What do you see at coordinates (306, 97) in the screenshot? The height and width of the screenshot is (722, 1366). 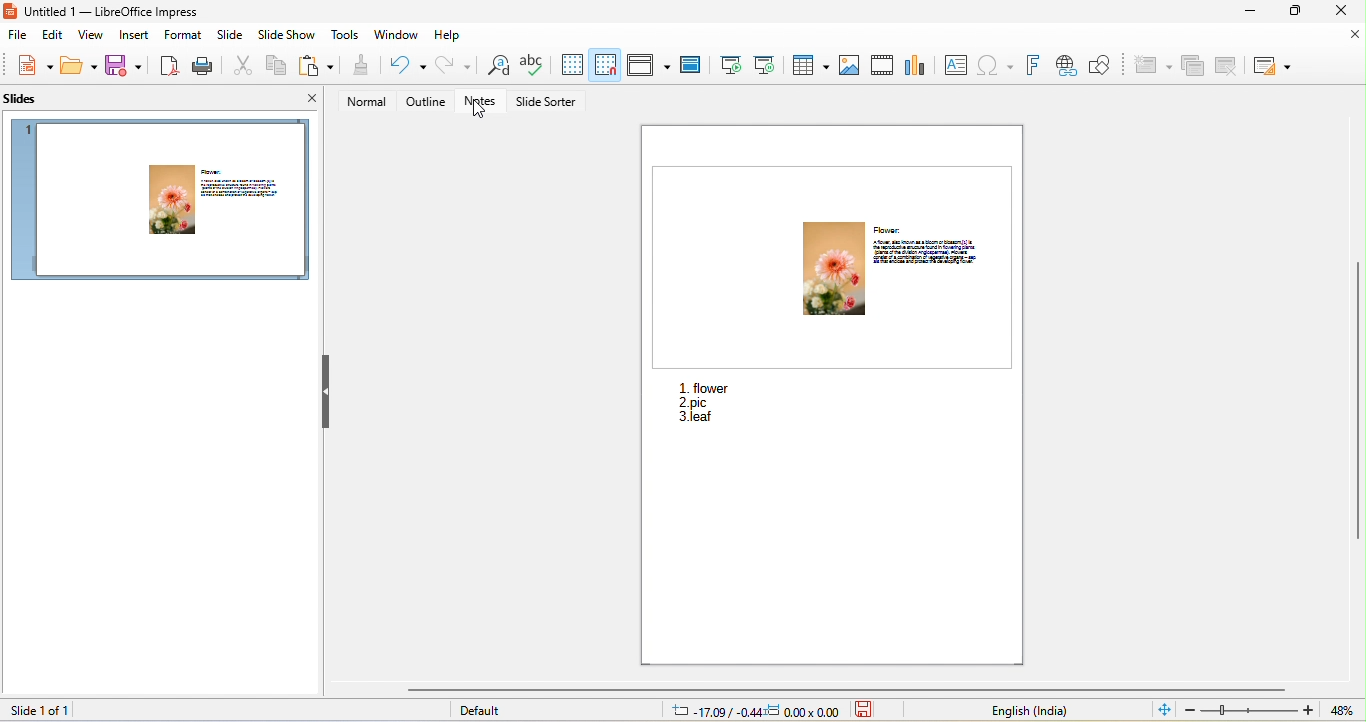 I see `close` at bounding box center [306, 97].